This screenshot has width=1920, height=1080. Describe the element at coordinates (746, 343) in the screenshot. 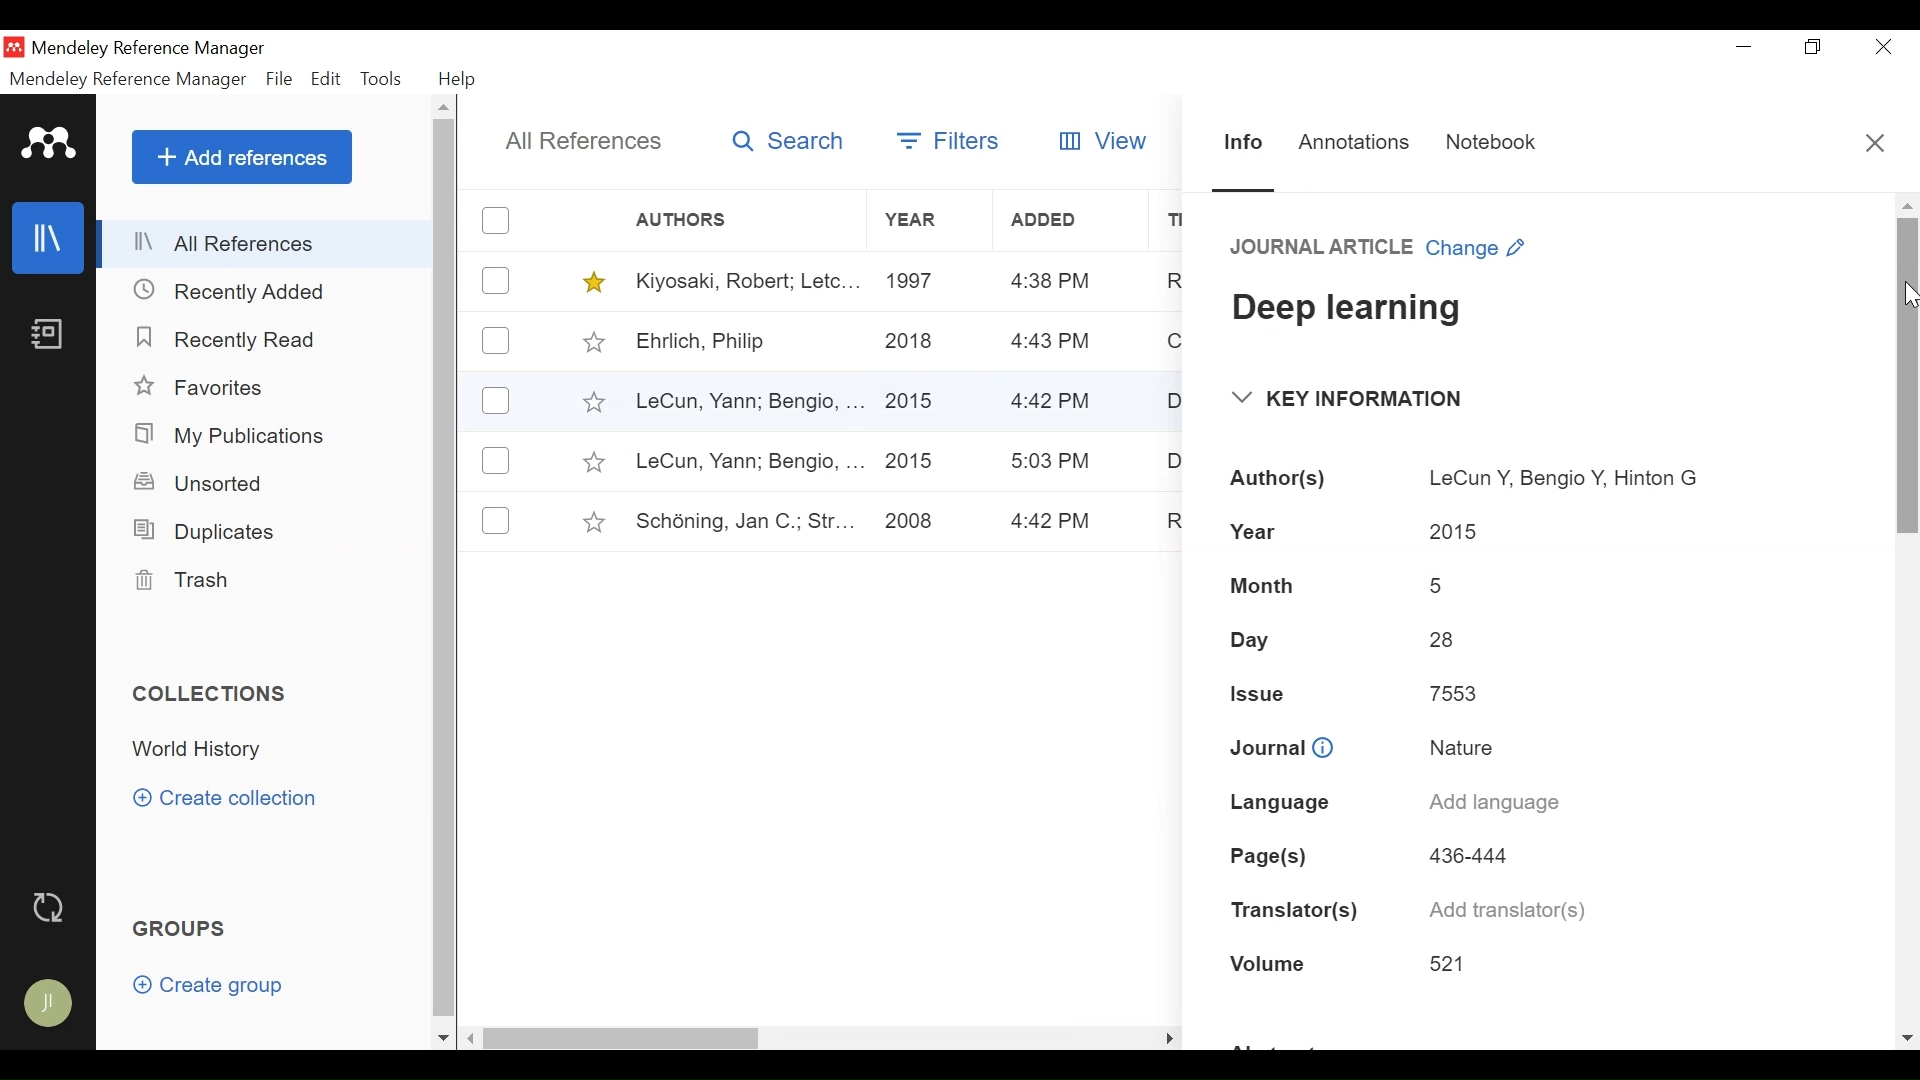

I see `Ehrlich, Philip` at that location.